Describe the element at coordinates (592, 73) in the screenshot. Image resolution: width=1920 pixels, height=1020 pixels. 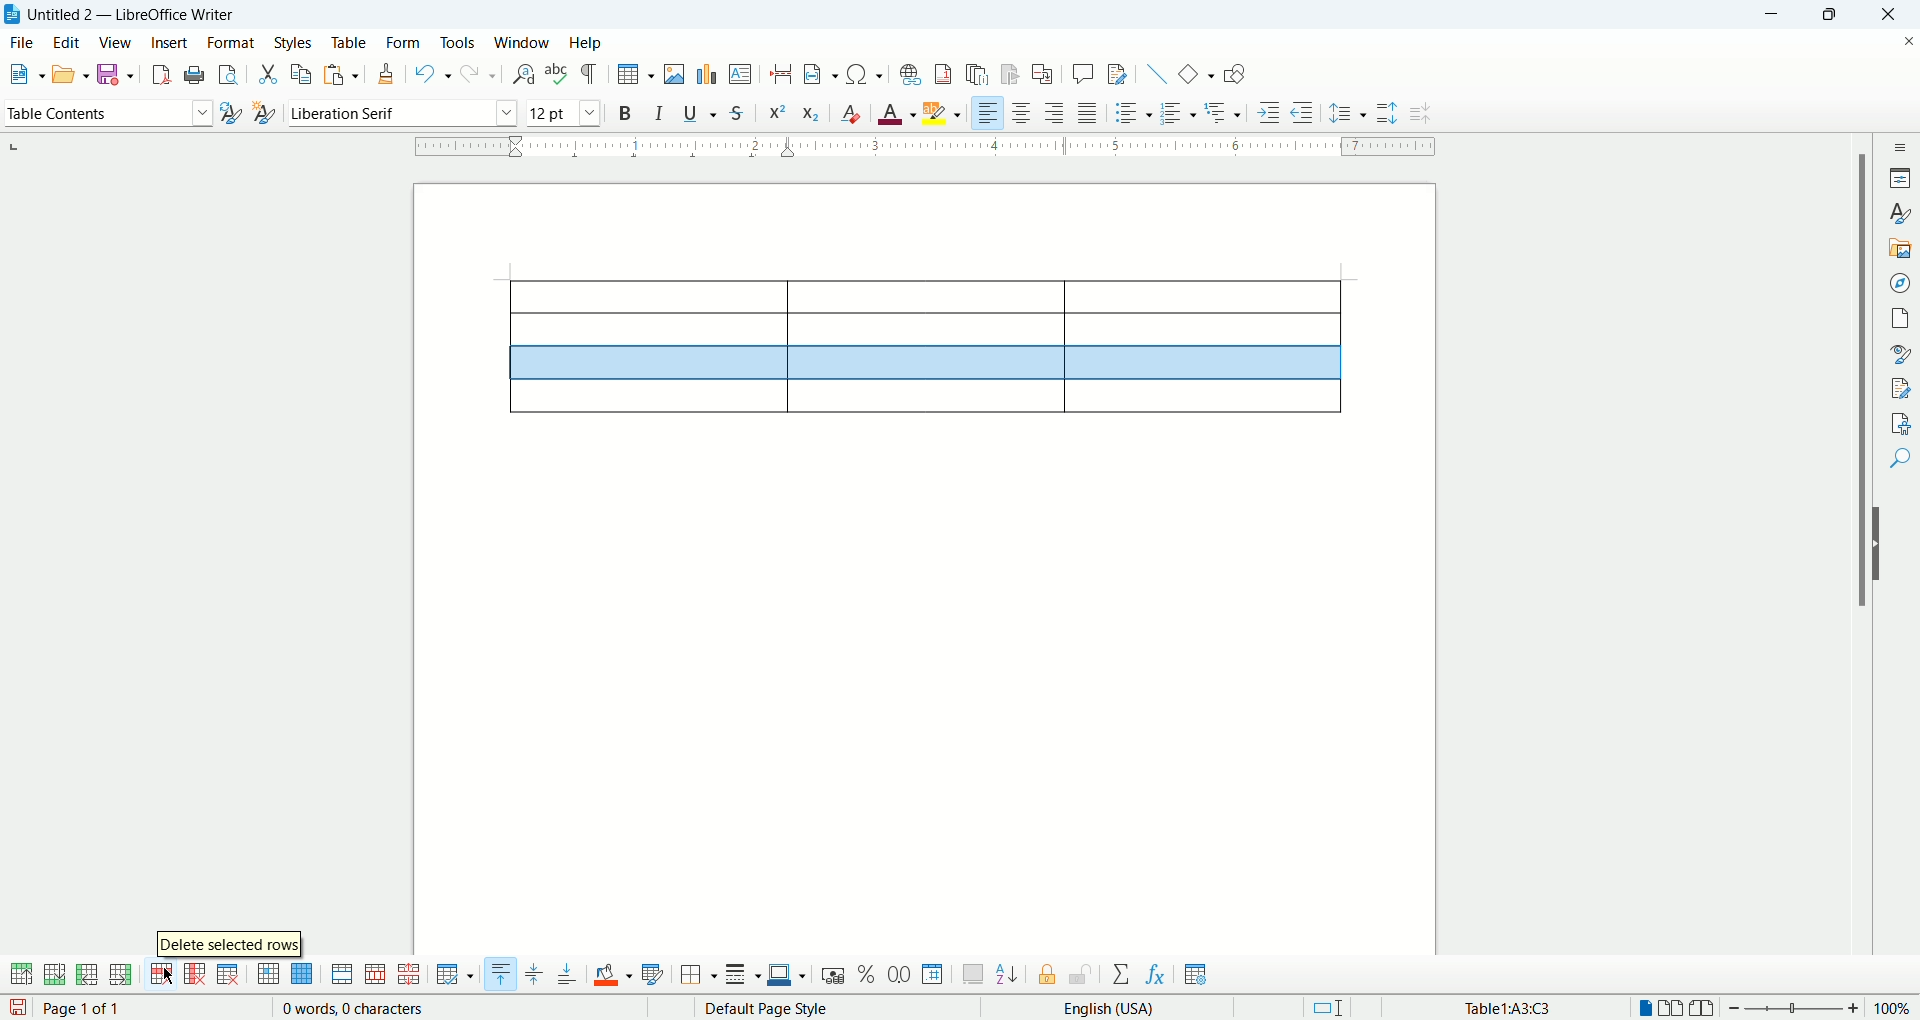
I see `formatting mark` at that location.